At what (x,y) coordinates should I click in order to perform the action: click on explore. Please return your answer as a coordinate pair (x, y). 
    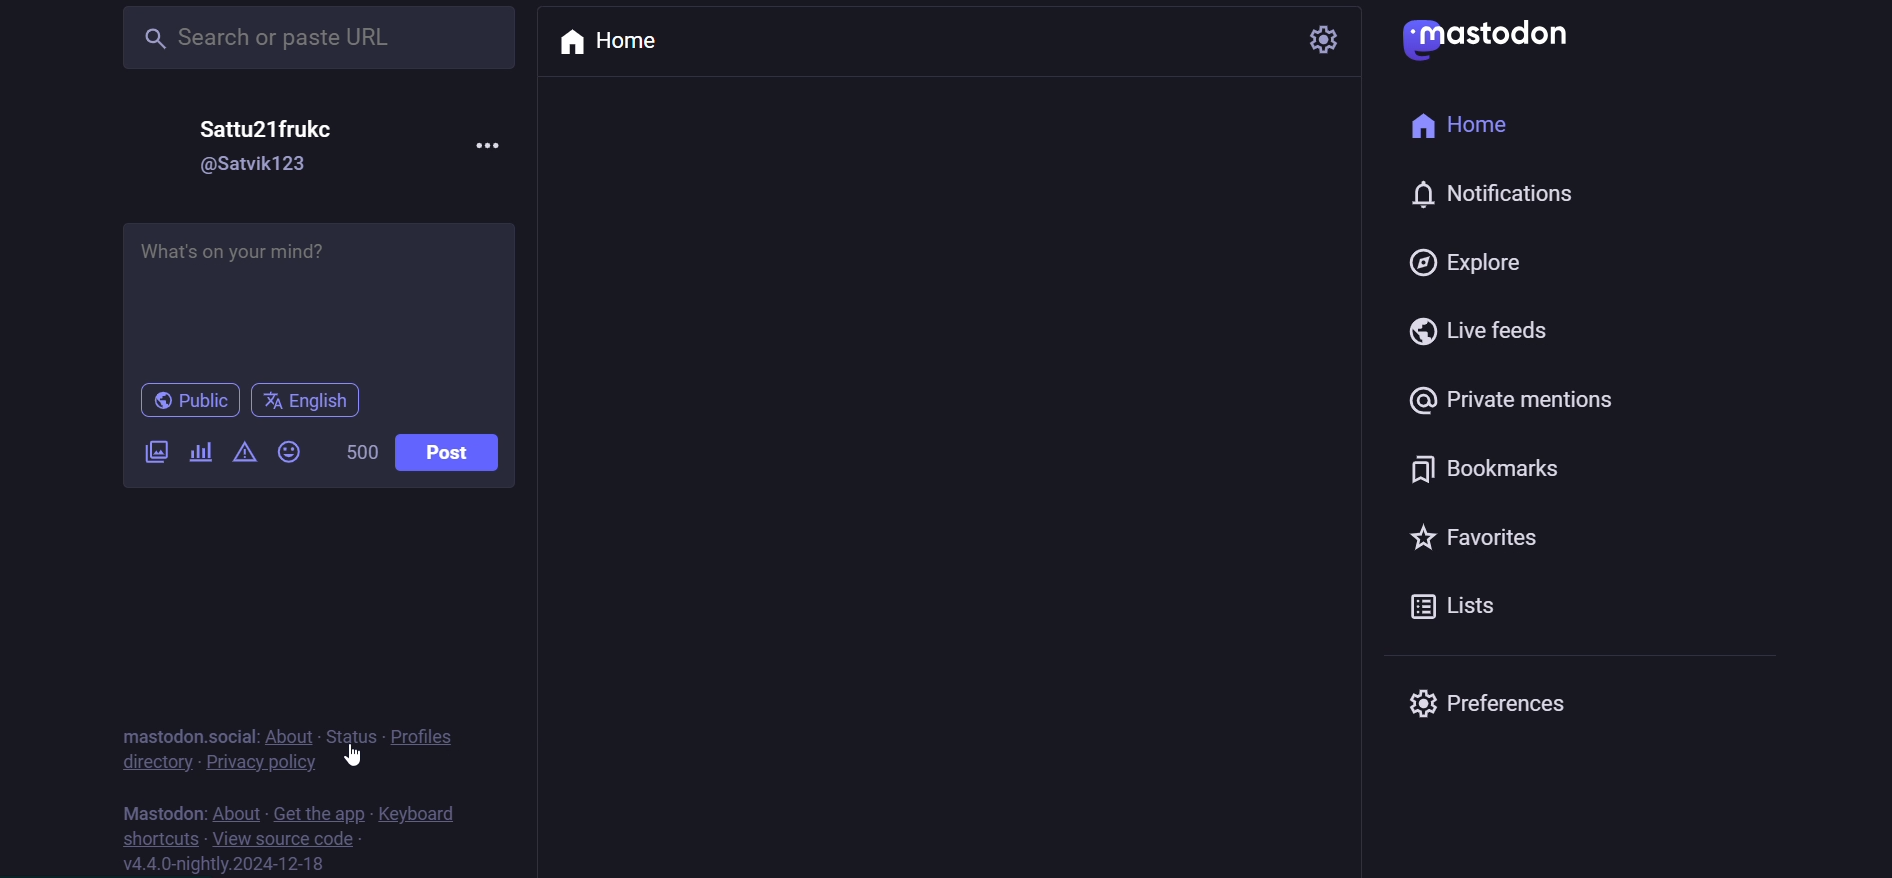
    Looking at the image, I should click on (1462, 262).